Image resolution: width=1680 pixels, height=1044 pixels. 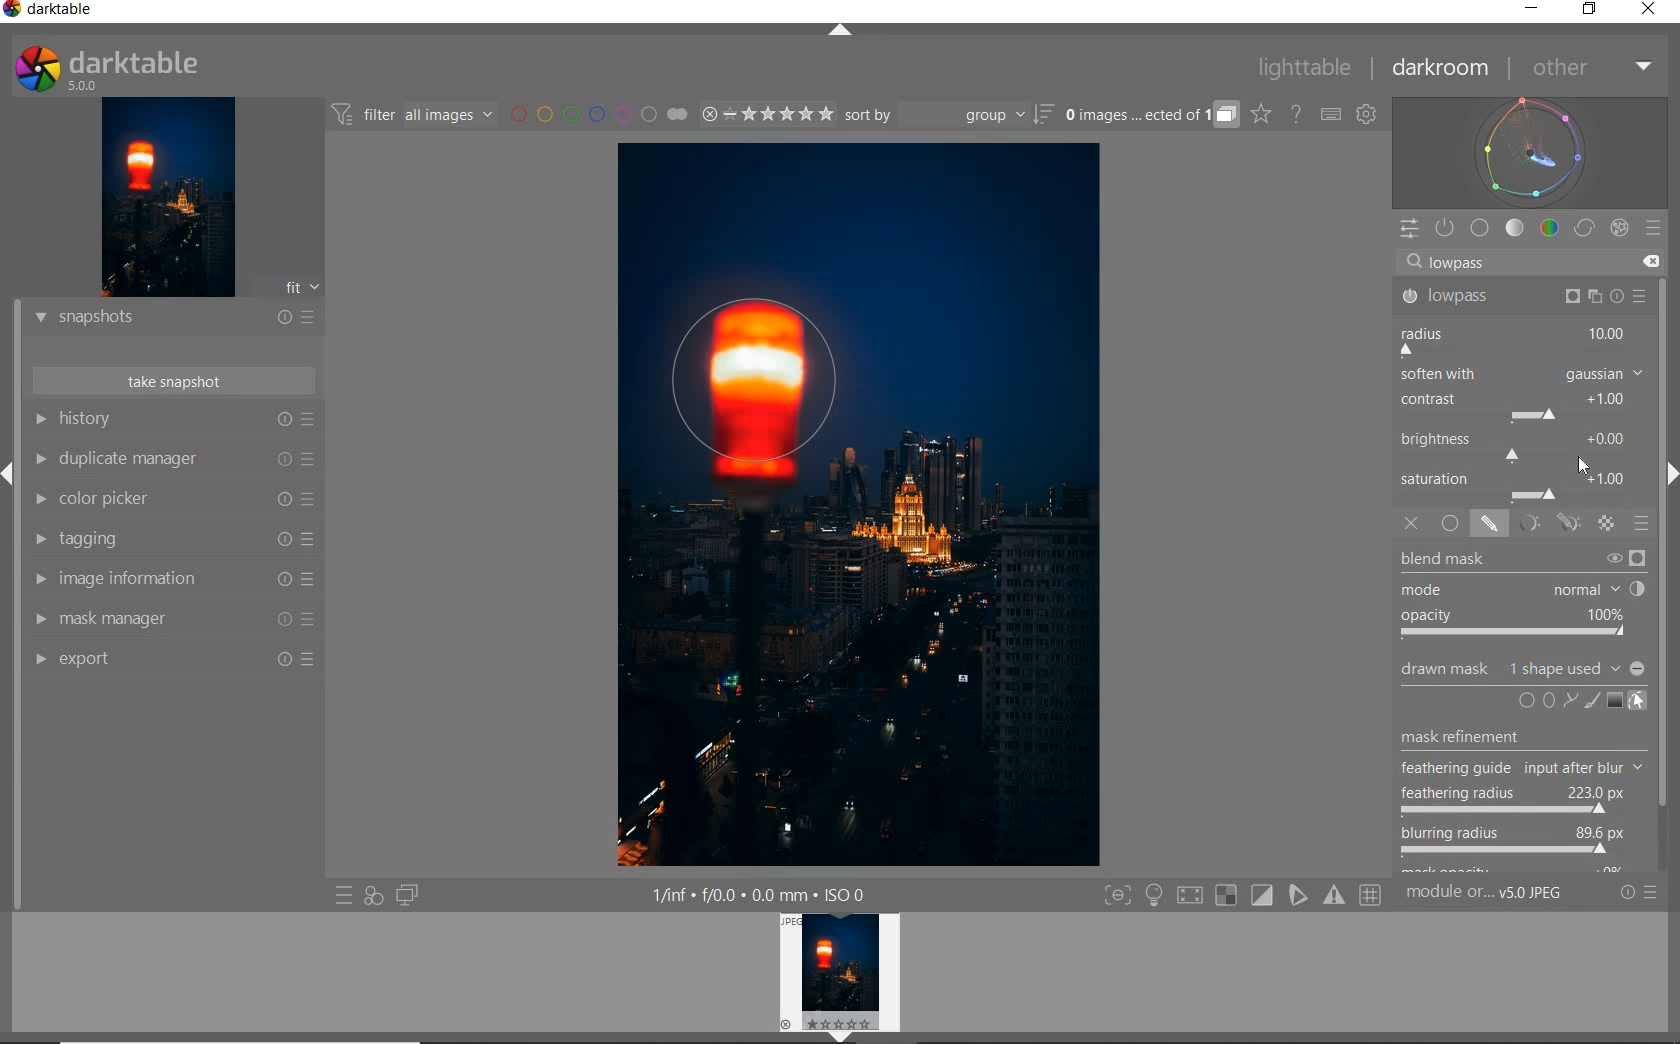 I want to click on FEATHERING RADIUS ADJUSTED, so click(x=1517, y=799).